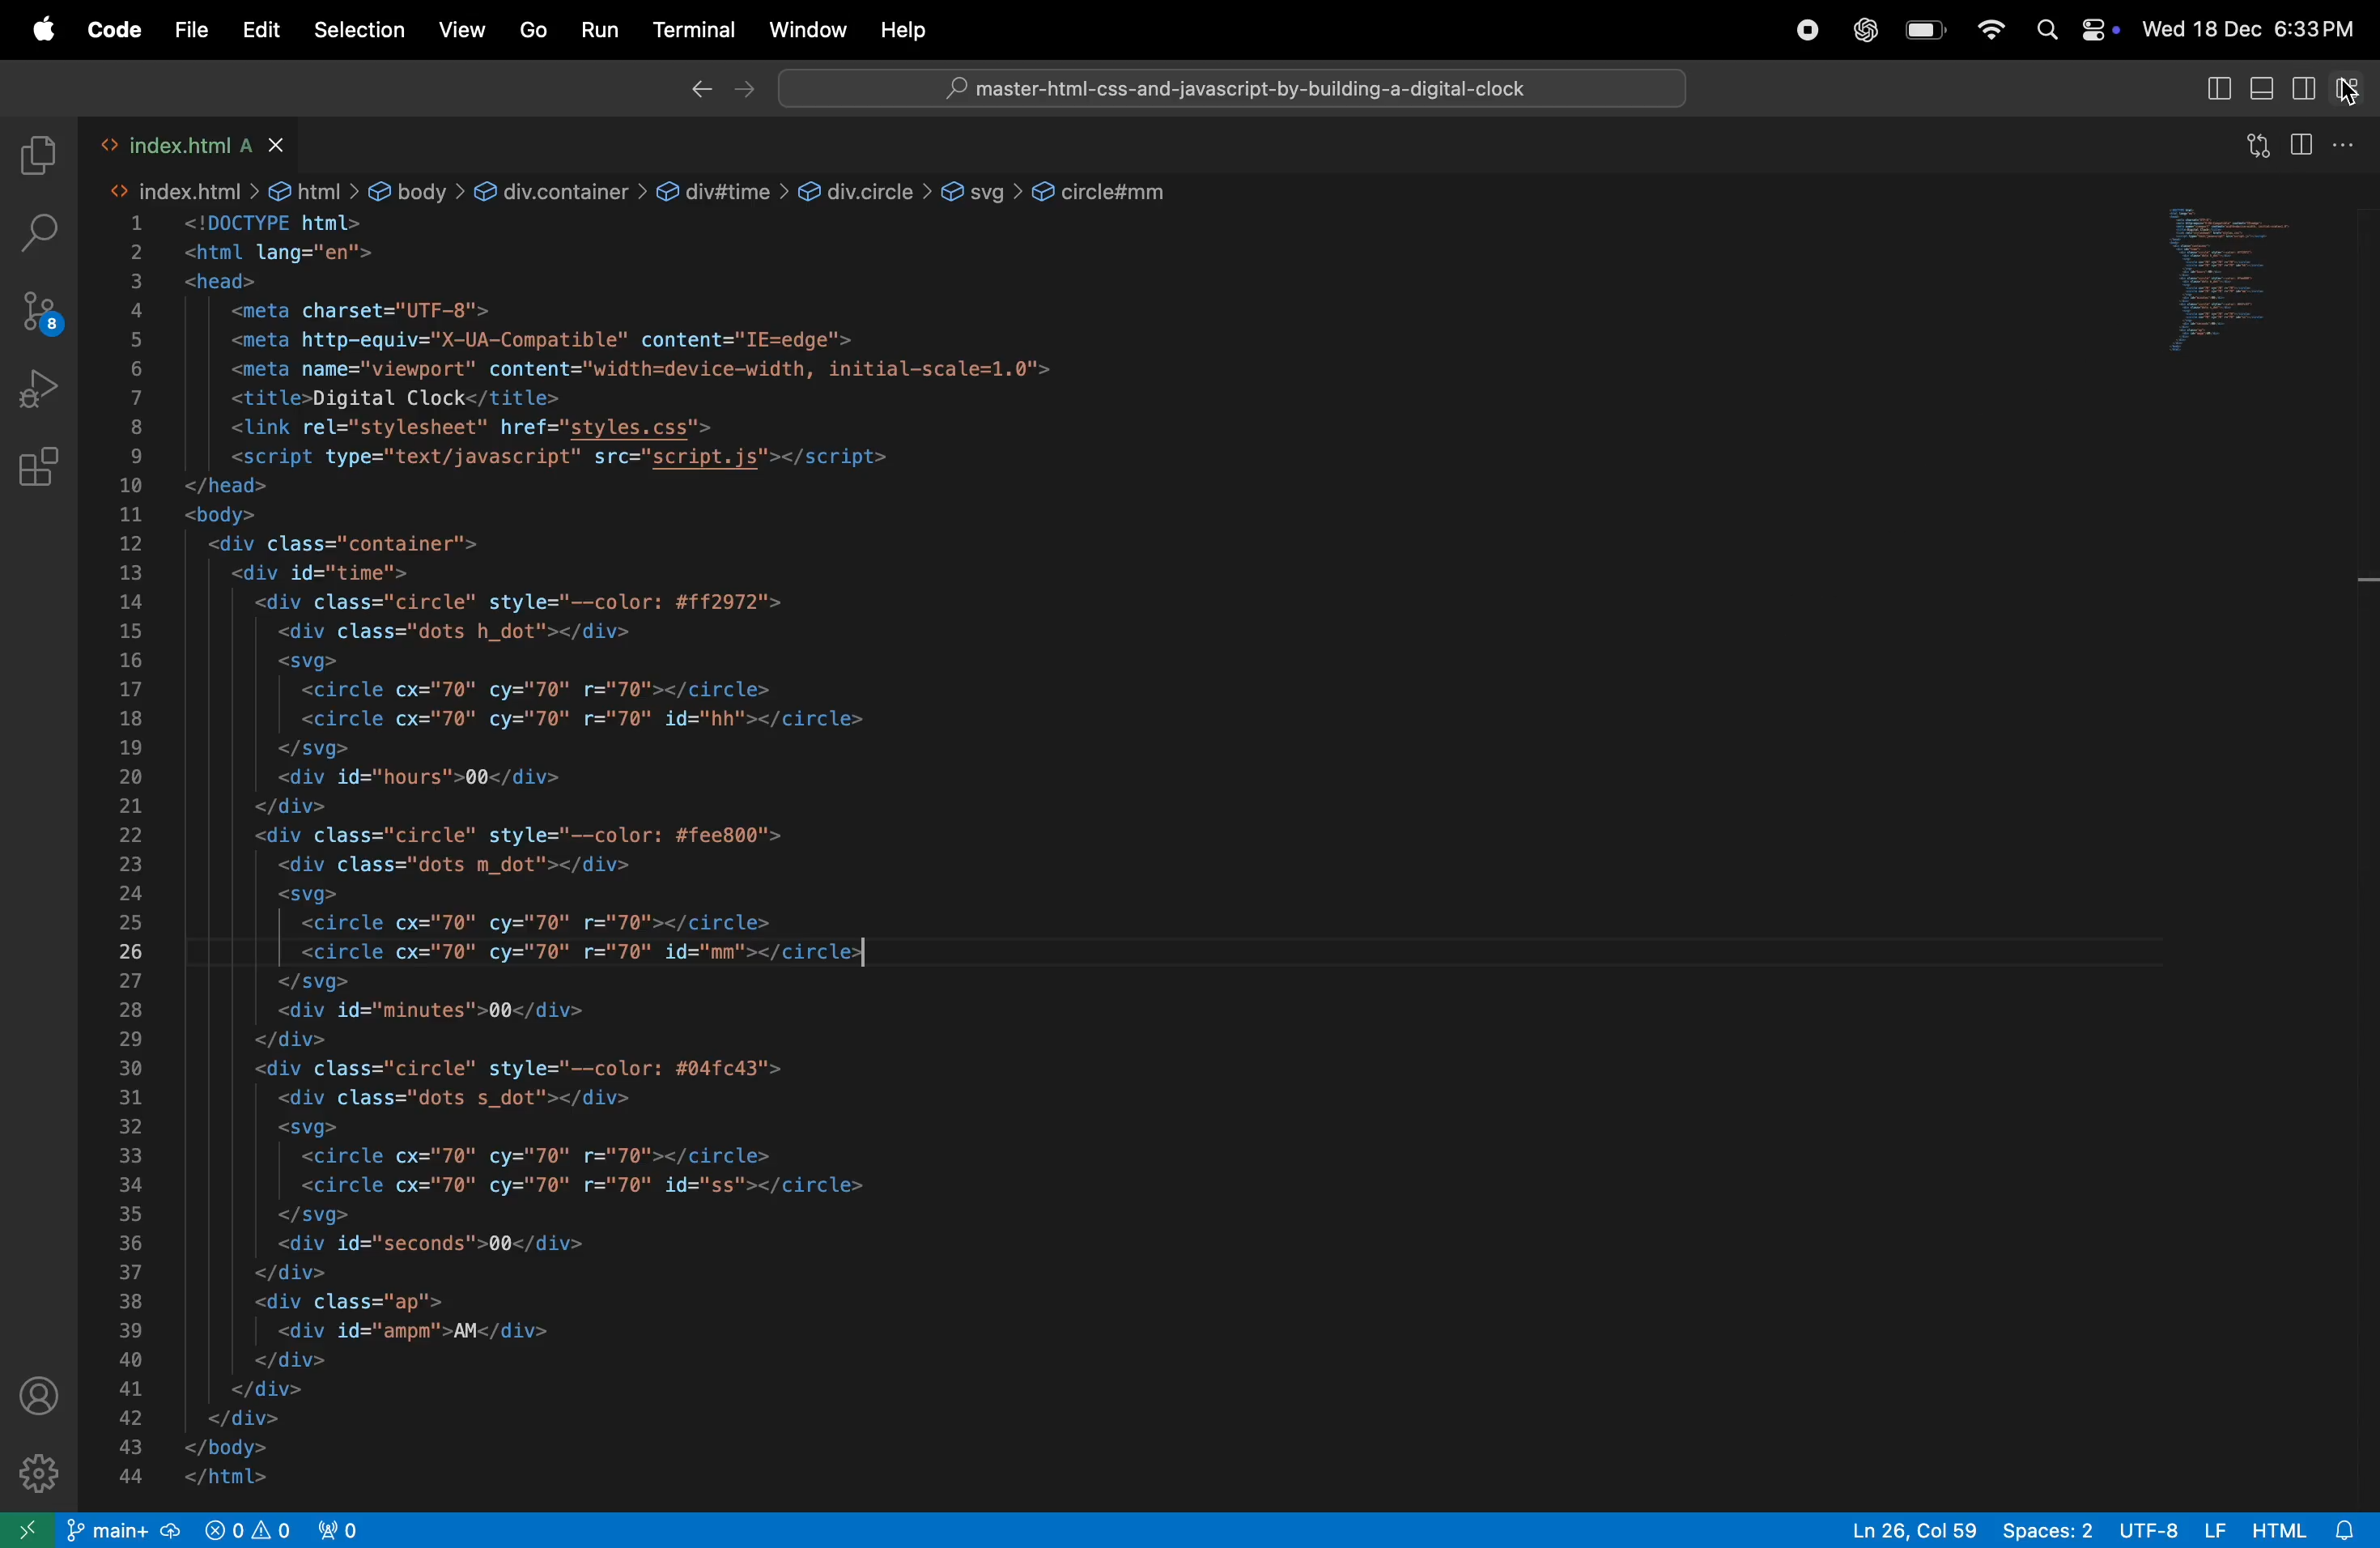 The width and height of the screenshot is (2380, 1548). I want to click on <!DOCTYPE html>
<html lang="en">
<head>
<meta charset="UTF-8">
<meta http-equiv="X-UA-Compatible" content="IE=edge'>
<meta name="viewport" content="width=device-width, initial-scale=1.0">
<title>Digital Clock</title>
<link rel="stylesheet" href="styles.css">
<script type="text/javascript" src="script.js"></script>
</head>
<body>
<div class="container">
<div id="time">
<div class="circle" style="--color: #ff2972">
<div class="dots h_dot"></div>
<svg>
<circle cx="70" cy="70" r="70"></circle>
<circle cx="70" cy="70" r="70" id="hh"></circle>
</svg>
<div id="hours">00</div>
</div>
<div class="circle" style="--color: #fee800">
<div class="dots m_dot"></div>
<svg>
<circle cx="70" cy="70" r="70"></circle>
<circle cx="70" cy="70" r="70" id="mm"></circles]
</svg>
<div id="minutes">00</div>
</div>
<div class="circle" style="--color: #04fc43">
<div class="dots s_dot"></div>
<svg>
<circle cx="70" cy="70" r="70"></circle>
<circle cx="70" cy="70" r="70" id="ss"></circle>
</svg>
<div id="seconds">00</div>
</div>
<div class="ap">
<div id="ampm">AM</div>
</div>
</div>
</div>
</body>
</html>, so click(620, 857).